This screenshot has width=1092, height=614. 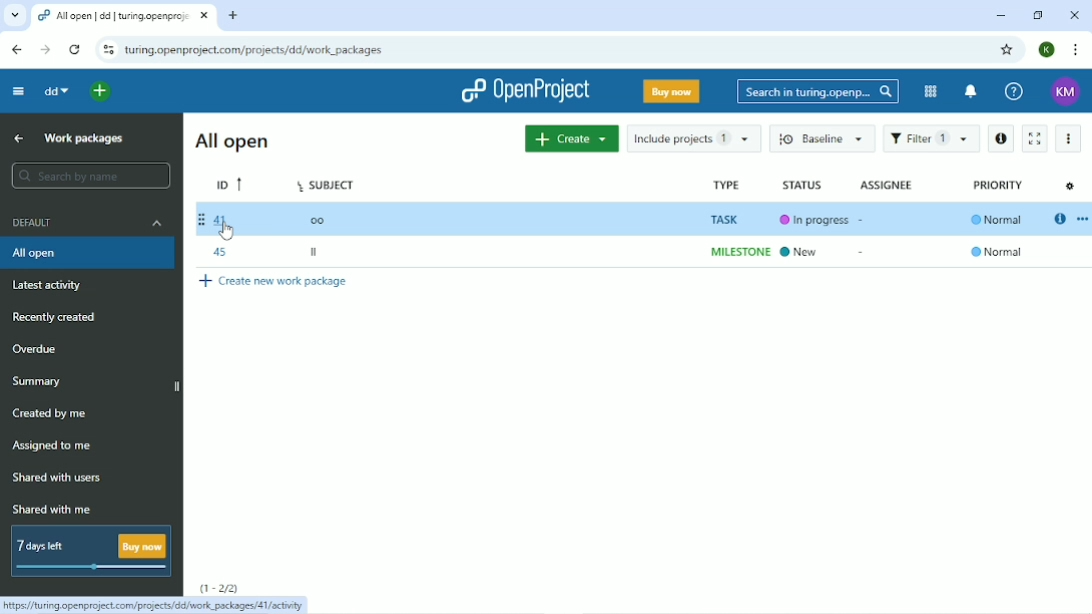 What do you see at coordinates (15, 14) in the screenshot?
I see `Search tabs` at bounding box center [15, 14].